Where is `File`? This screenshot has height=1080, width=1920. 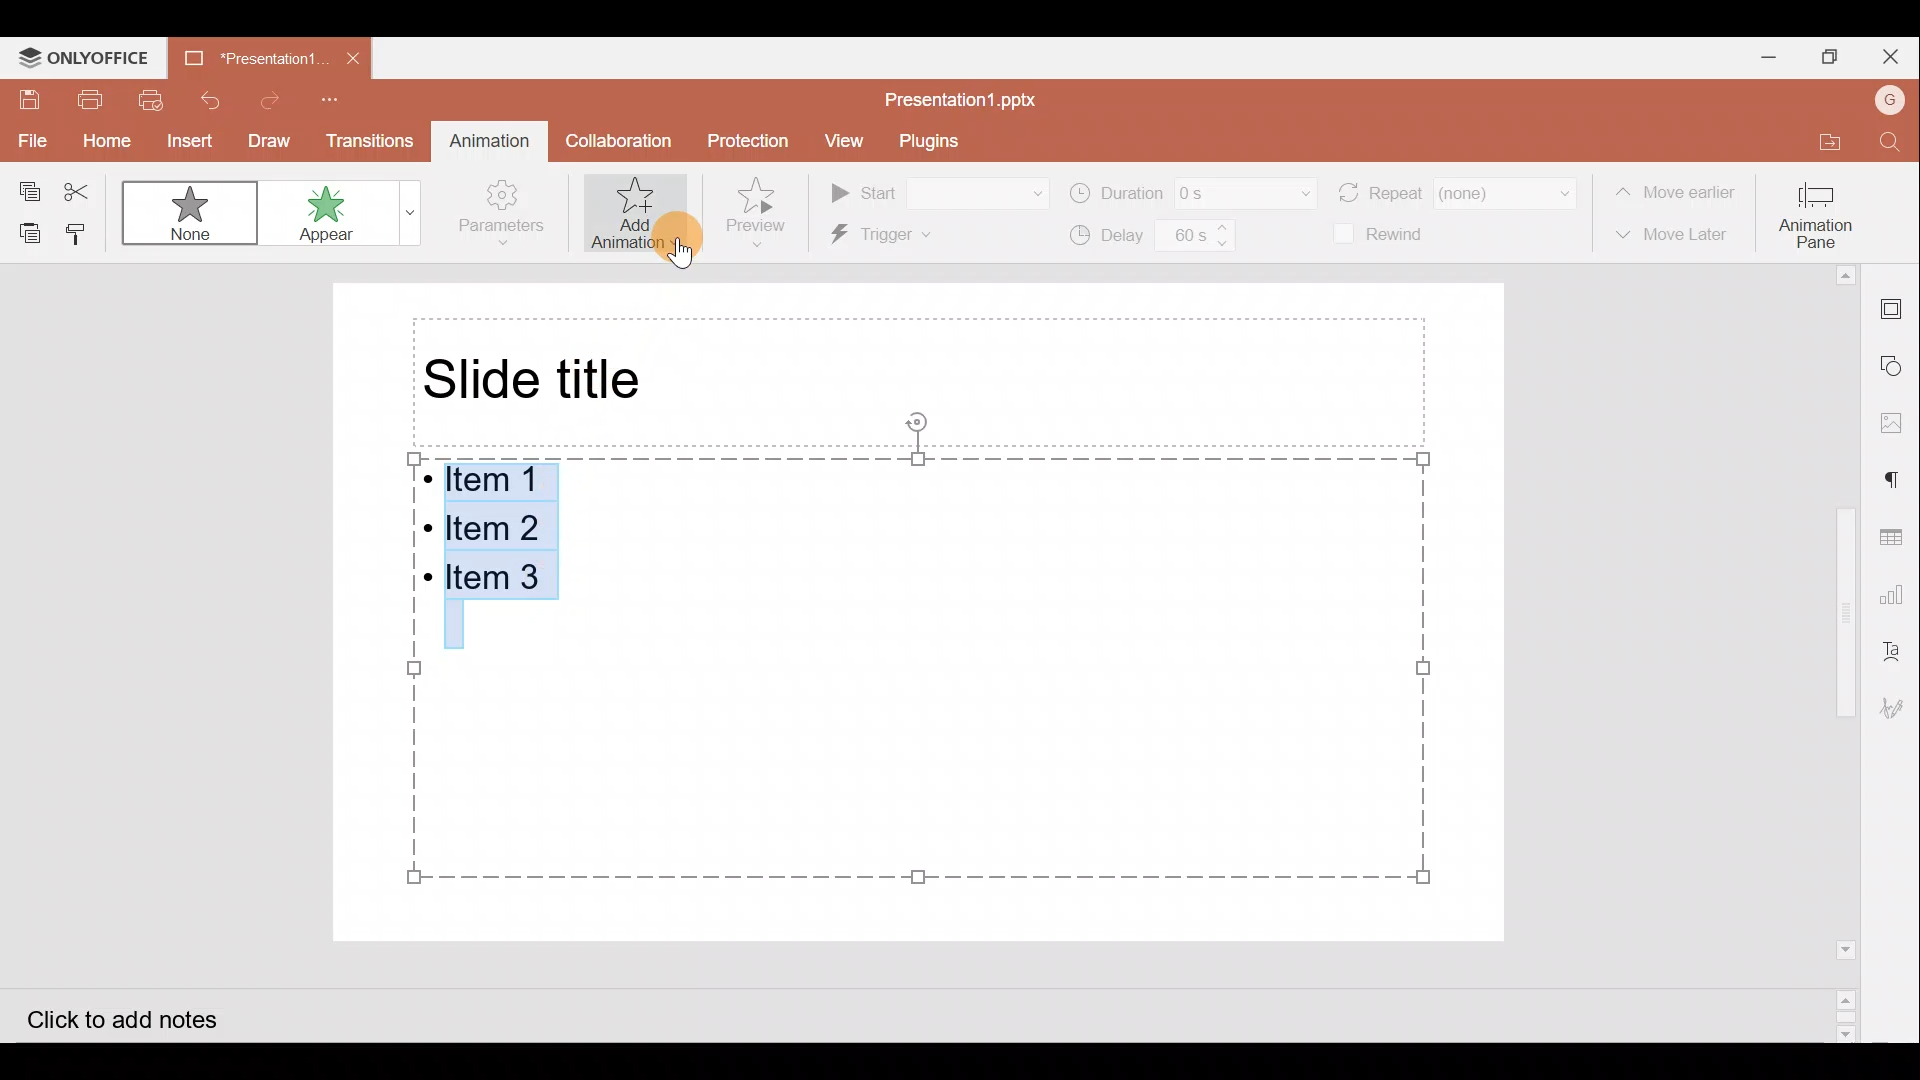
File is located at coordinates (25, 139).